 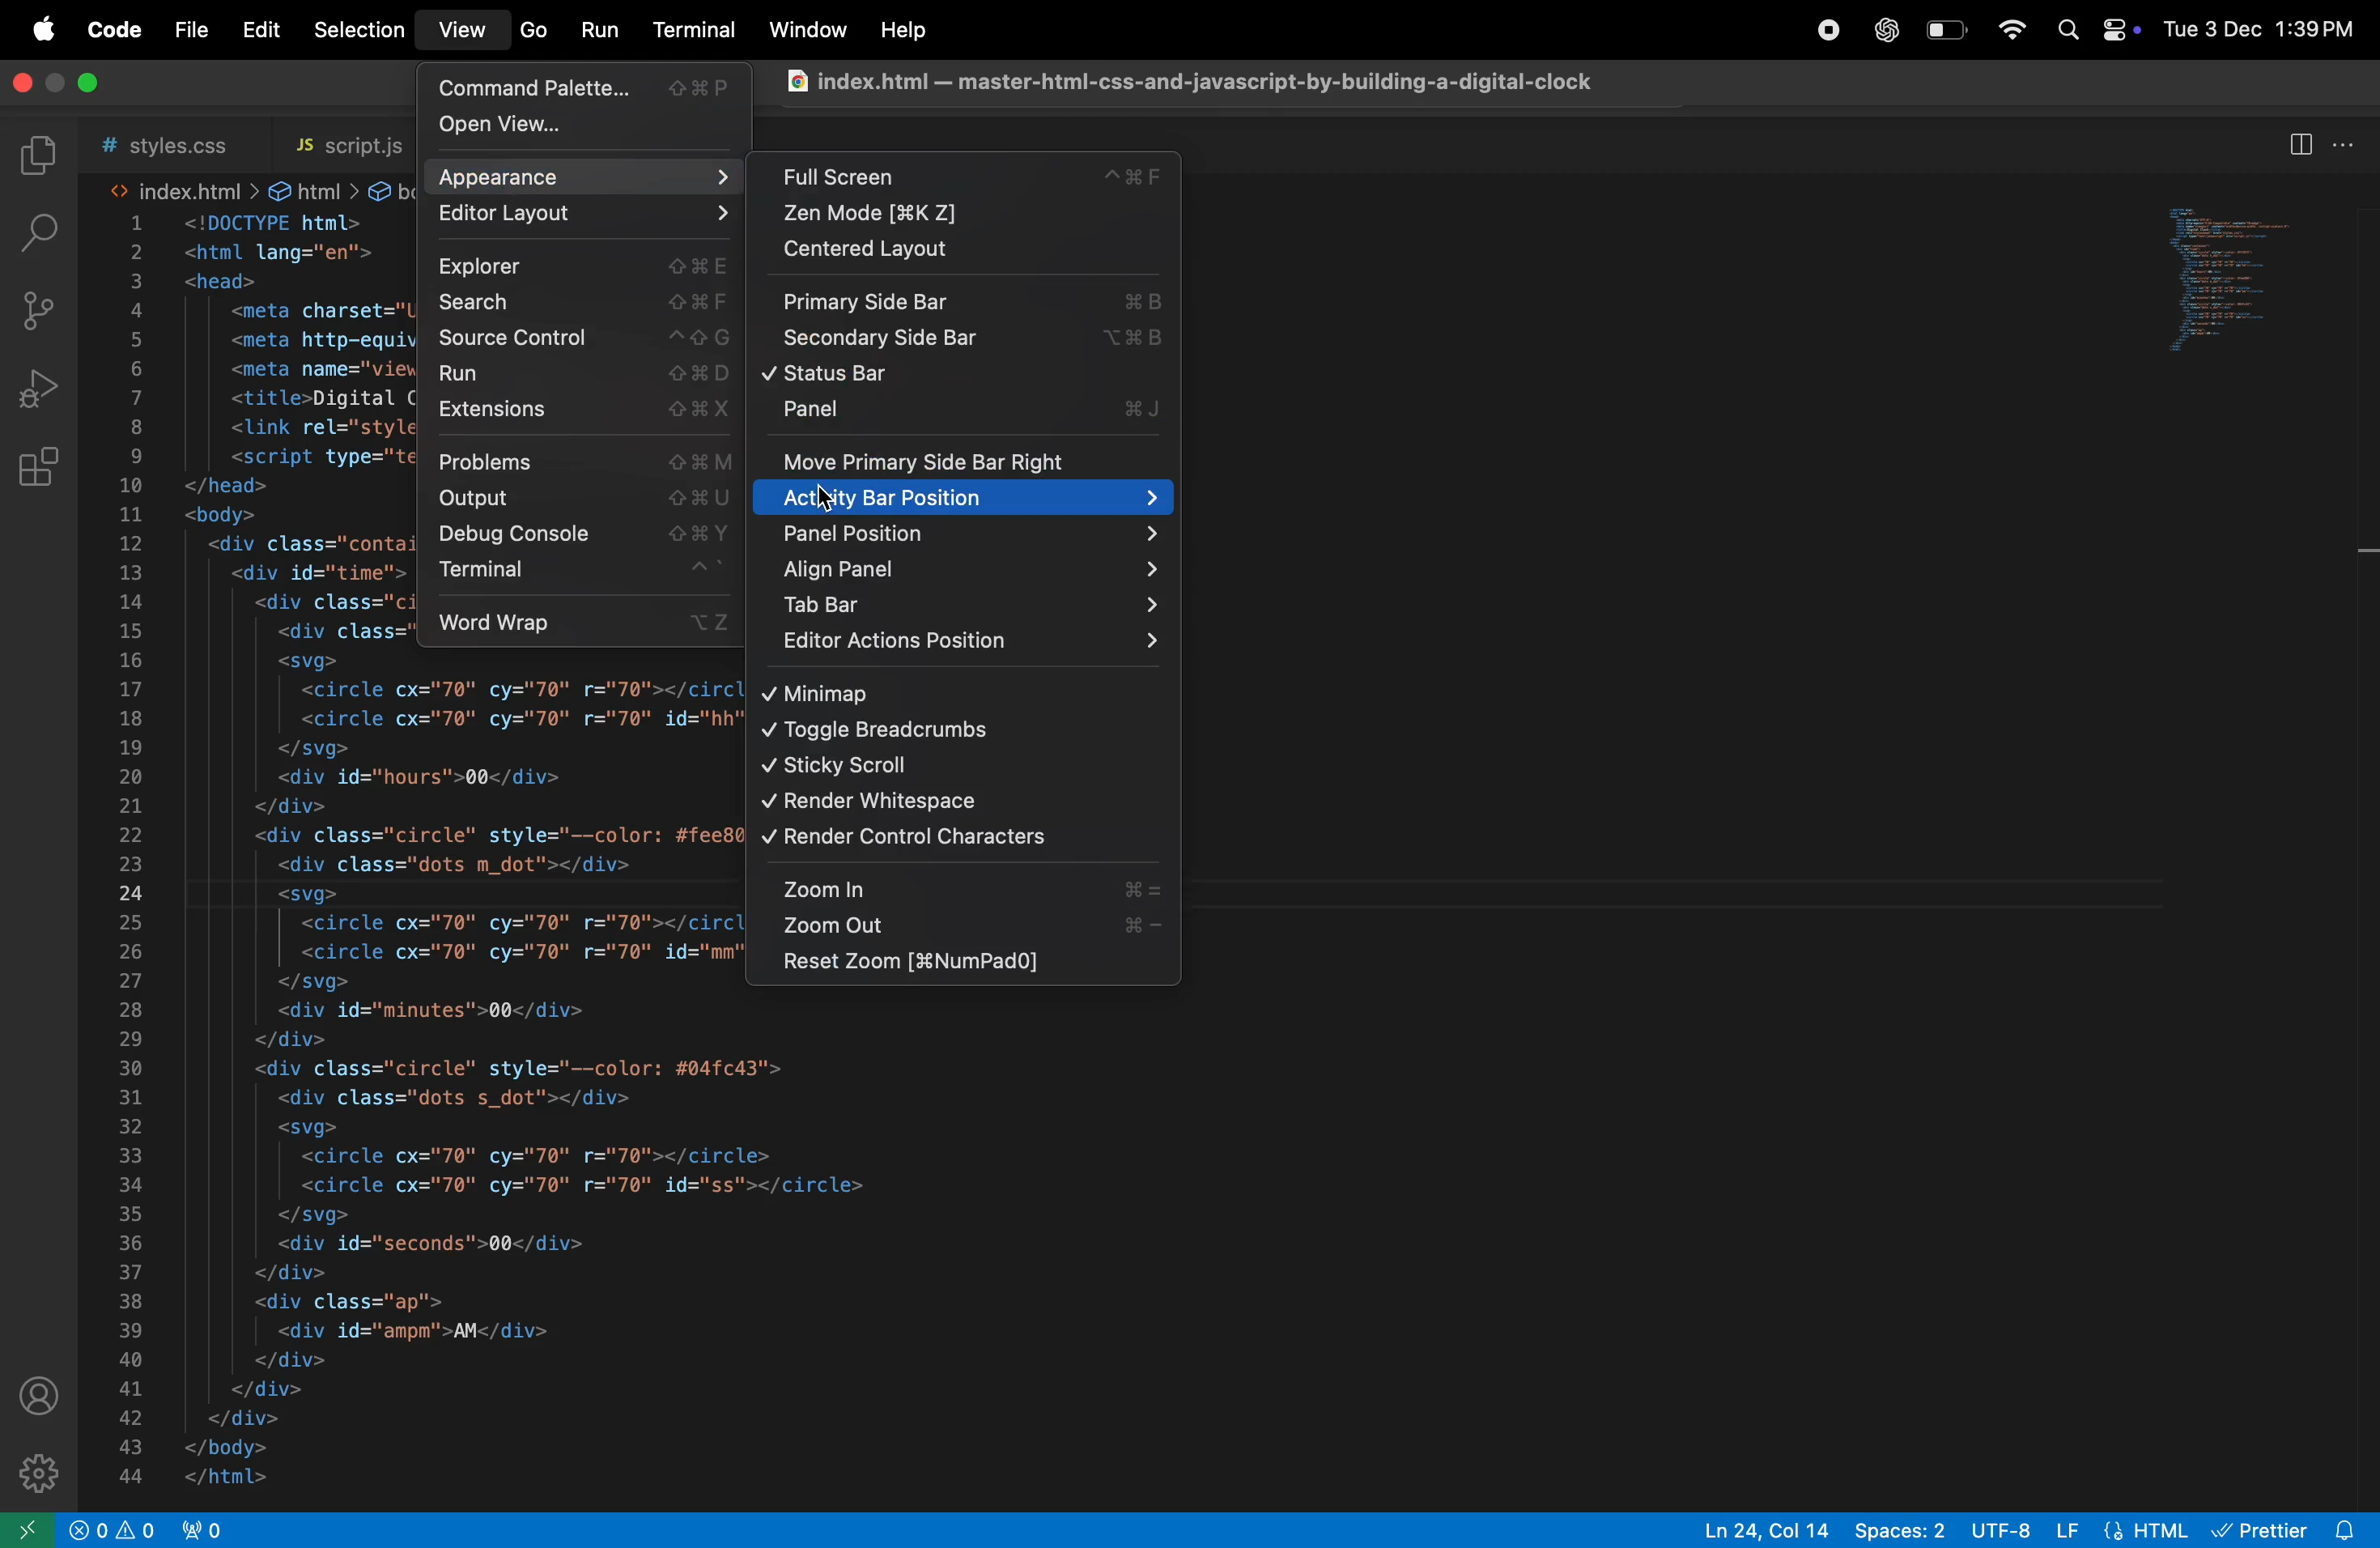 What do you see at coordinates (966, 502) in the screenshot?
I see `activity bar position` at bounding box center [966, 502].